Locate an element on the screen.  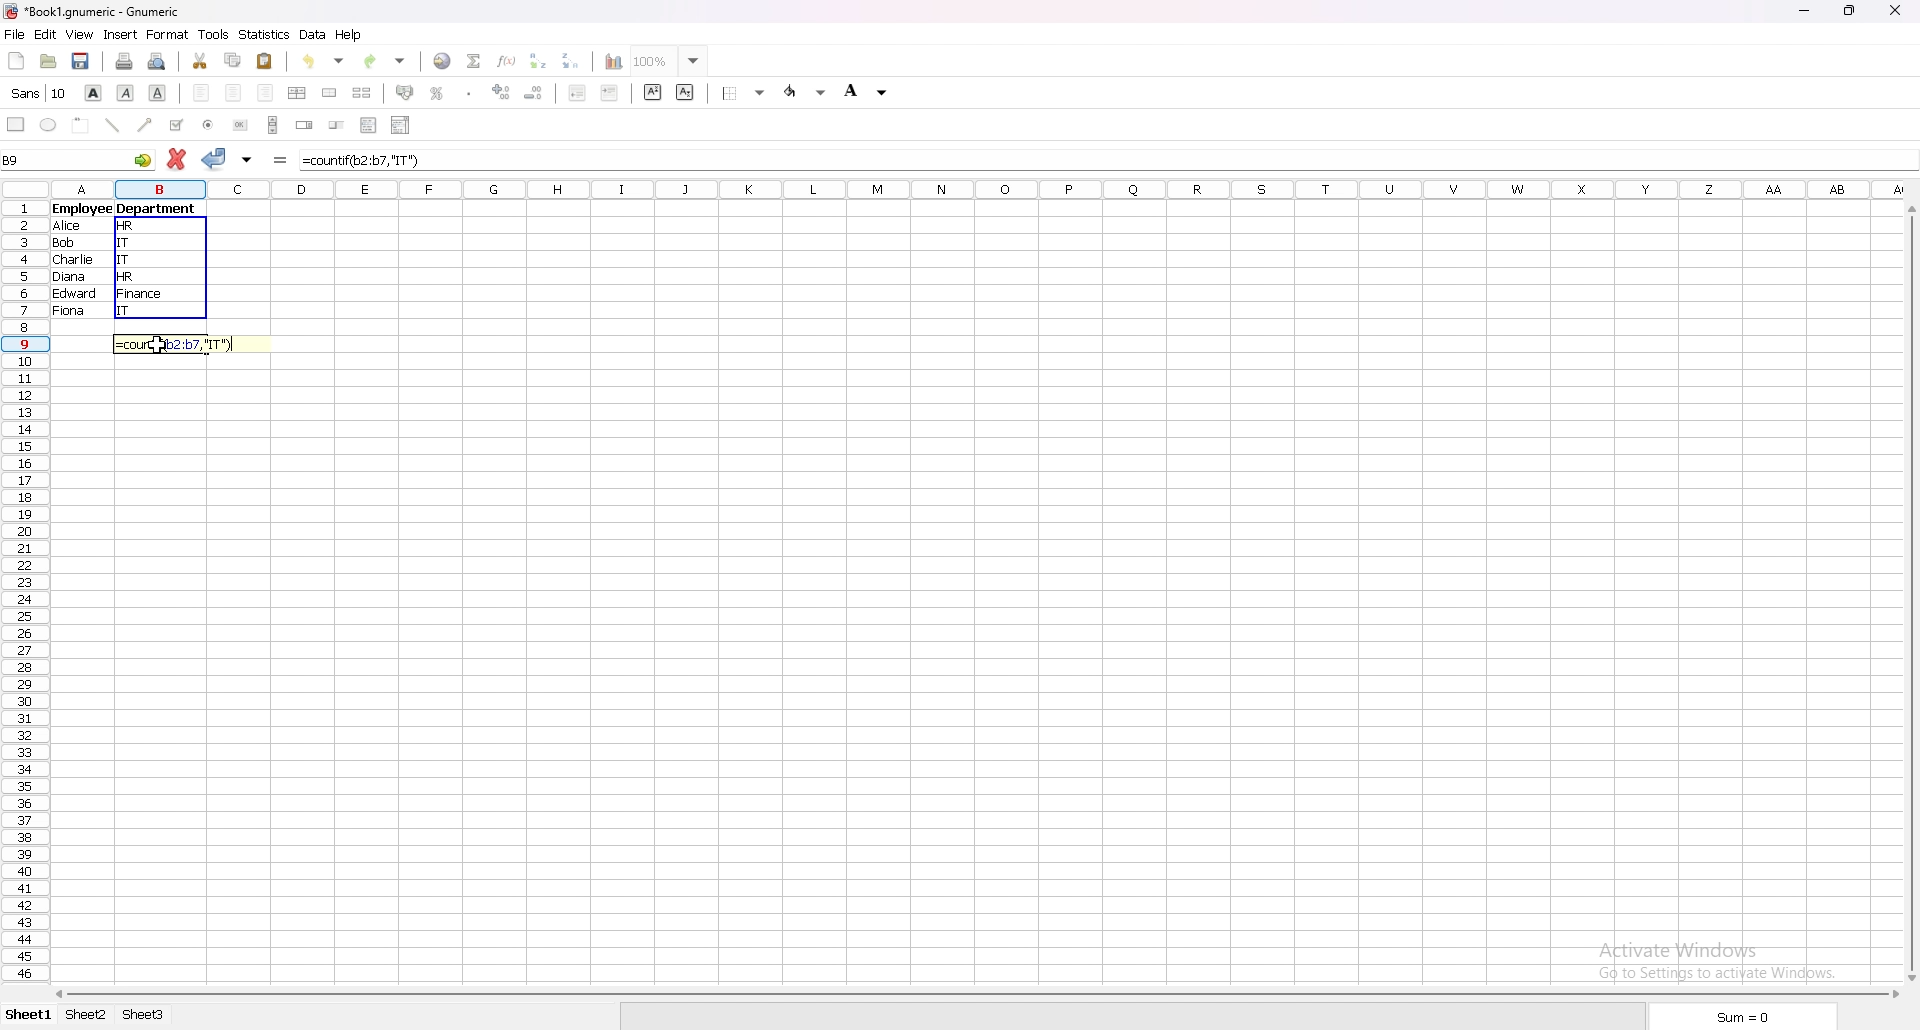
tools is located at coordinates (214, 34).